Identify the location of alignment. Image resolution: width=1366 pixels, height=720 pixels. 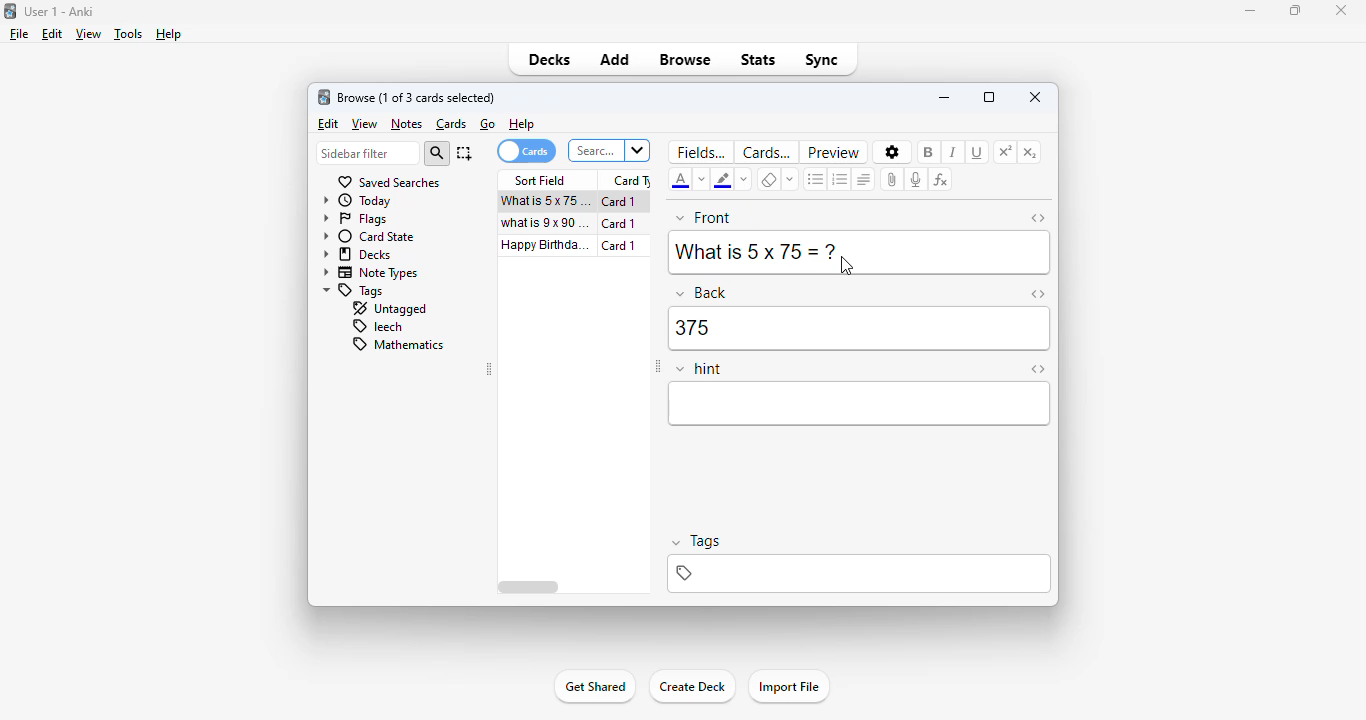
(864, 180).